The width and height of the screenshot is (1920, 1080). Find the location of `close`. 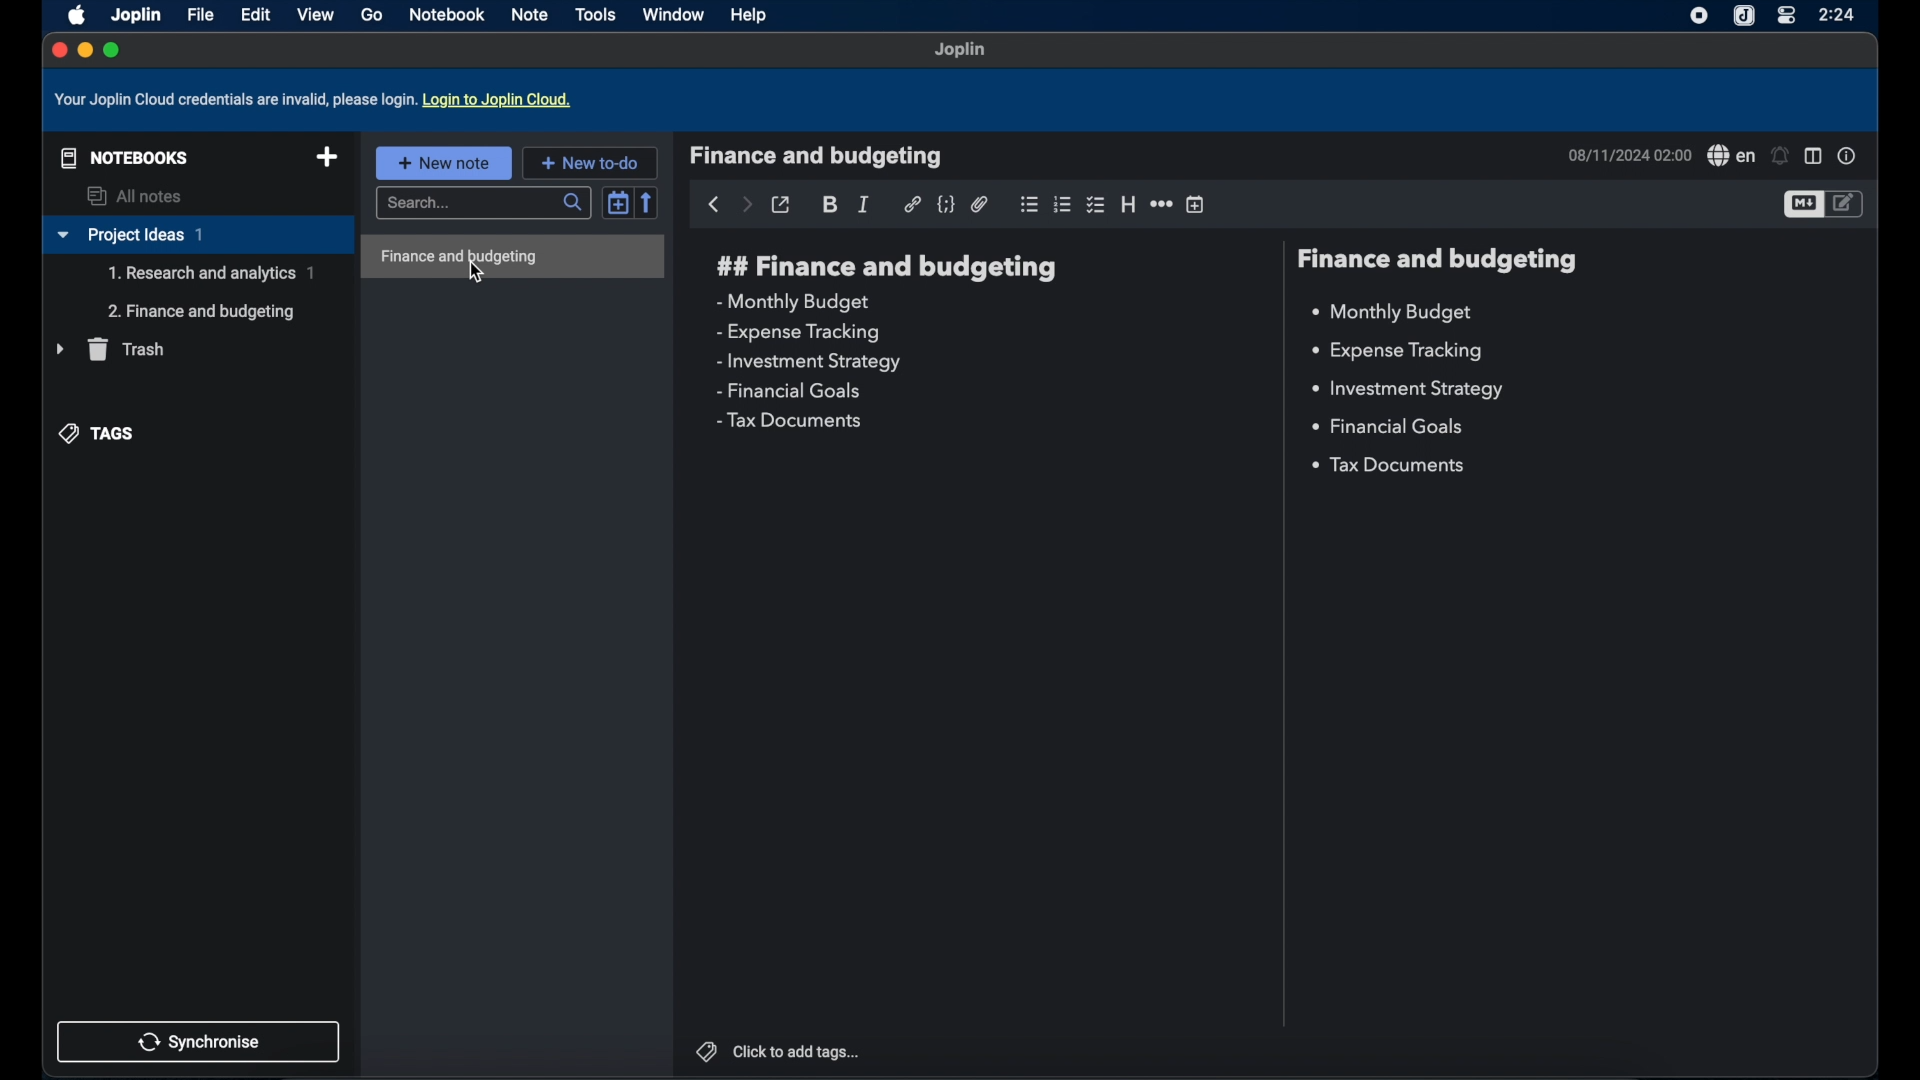

close is located at coordinates (57, 49).